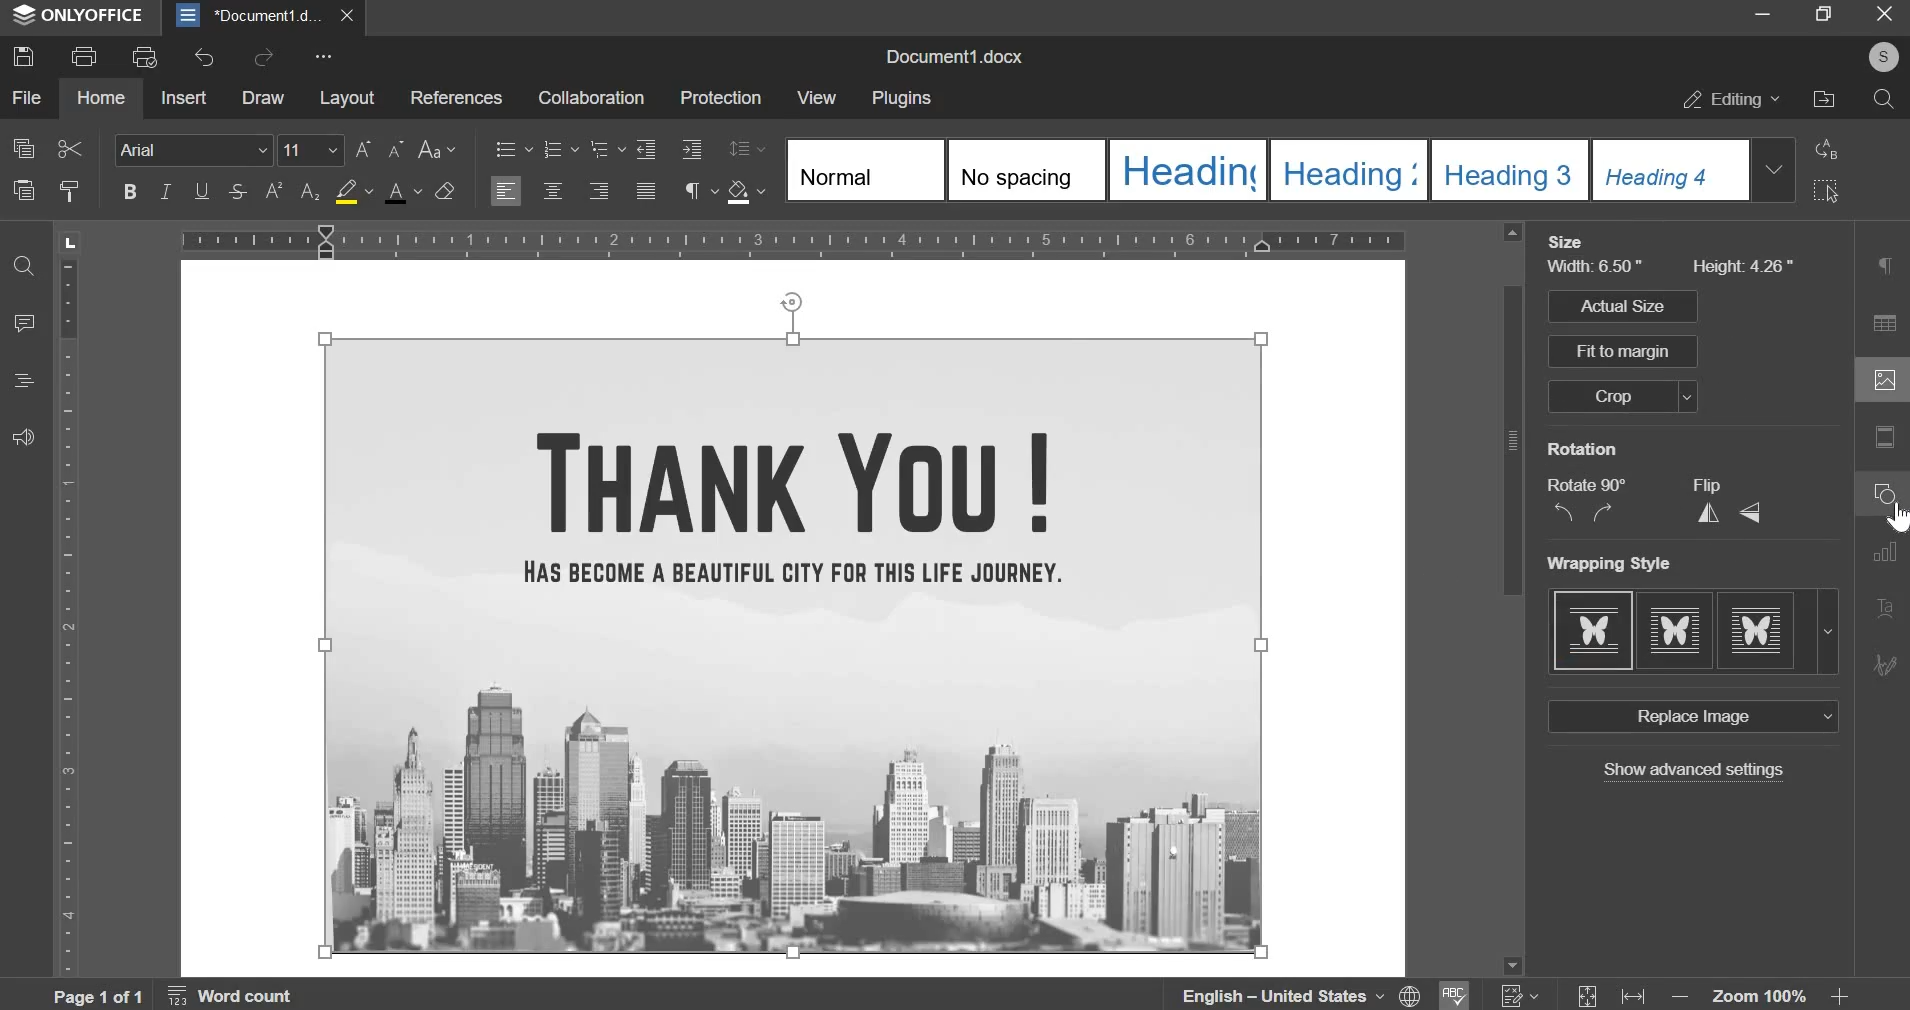  What do you see at coordinates (1726, 502) in the screenshot?
I see `Flip` at bounding box center [1726, 502].